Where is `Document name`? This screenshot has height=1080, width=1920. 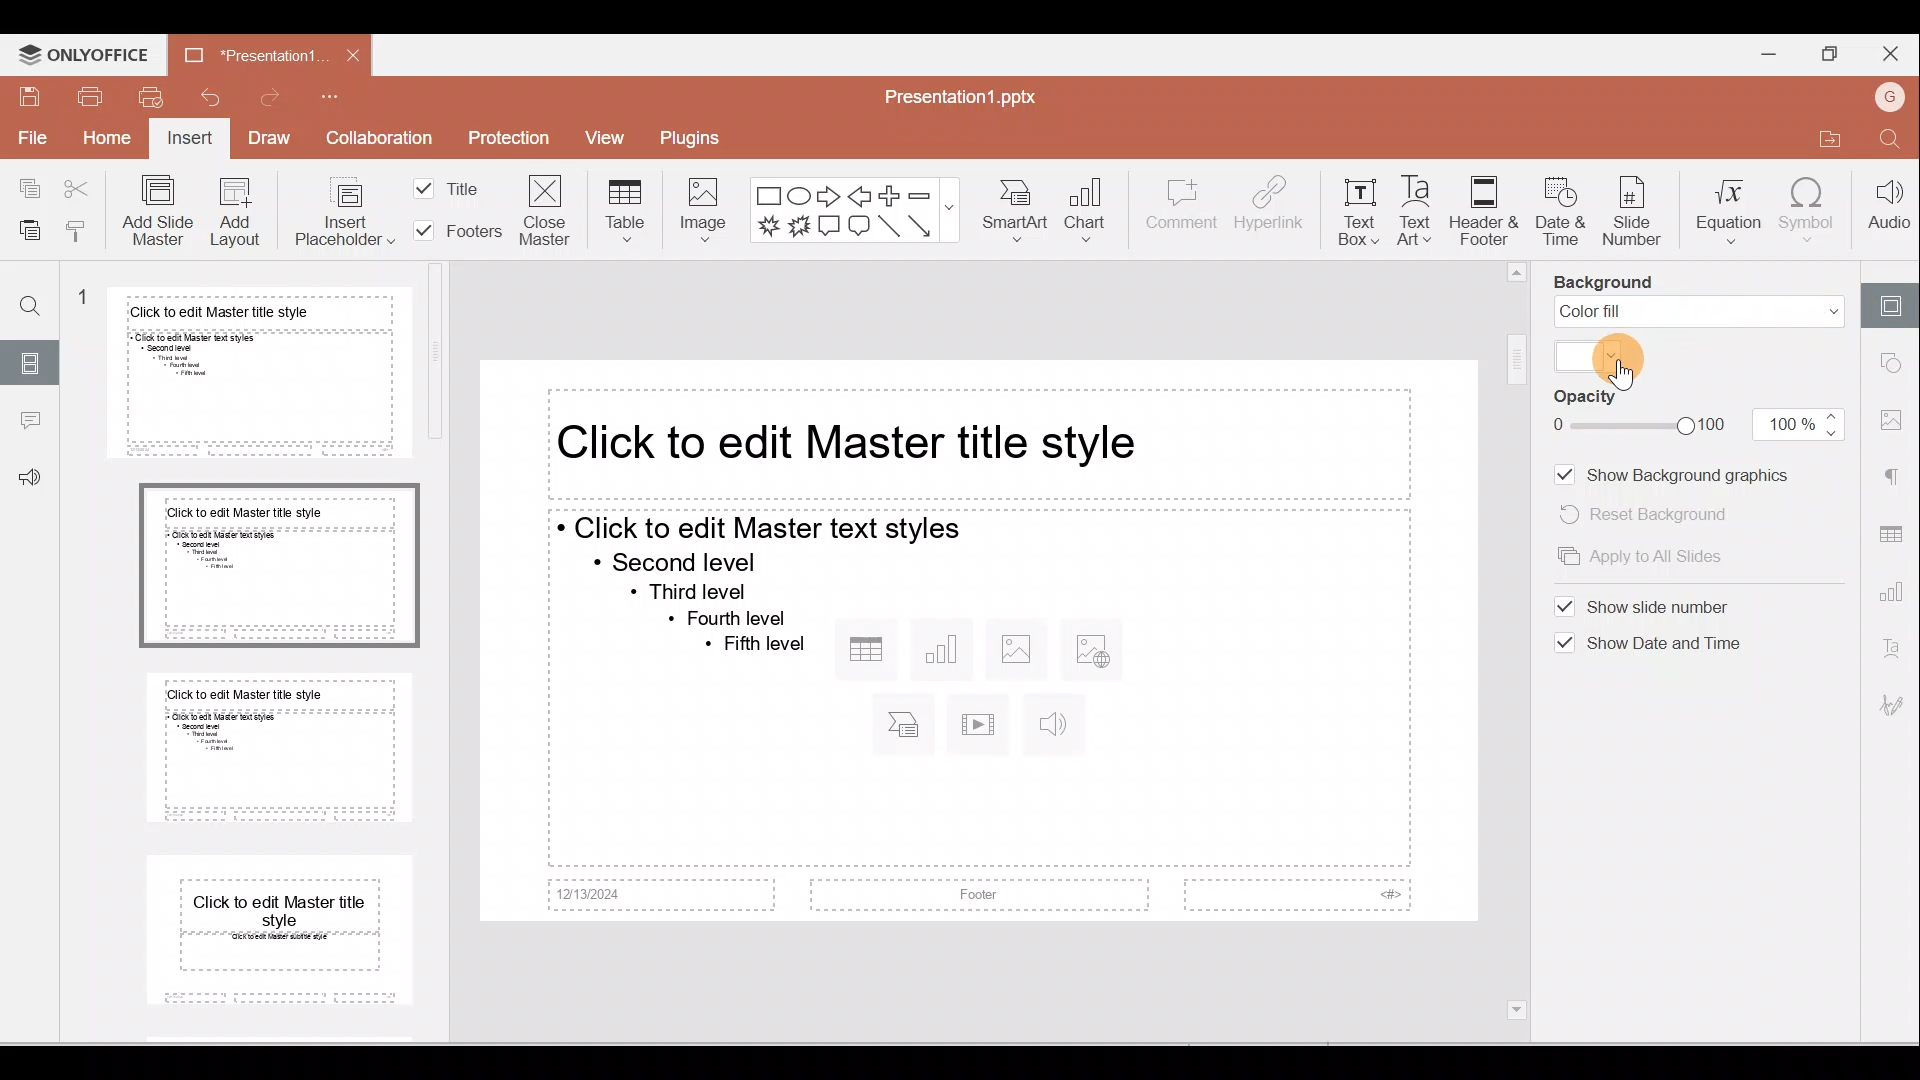
Document name is located at coordinates (961, 92).